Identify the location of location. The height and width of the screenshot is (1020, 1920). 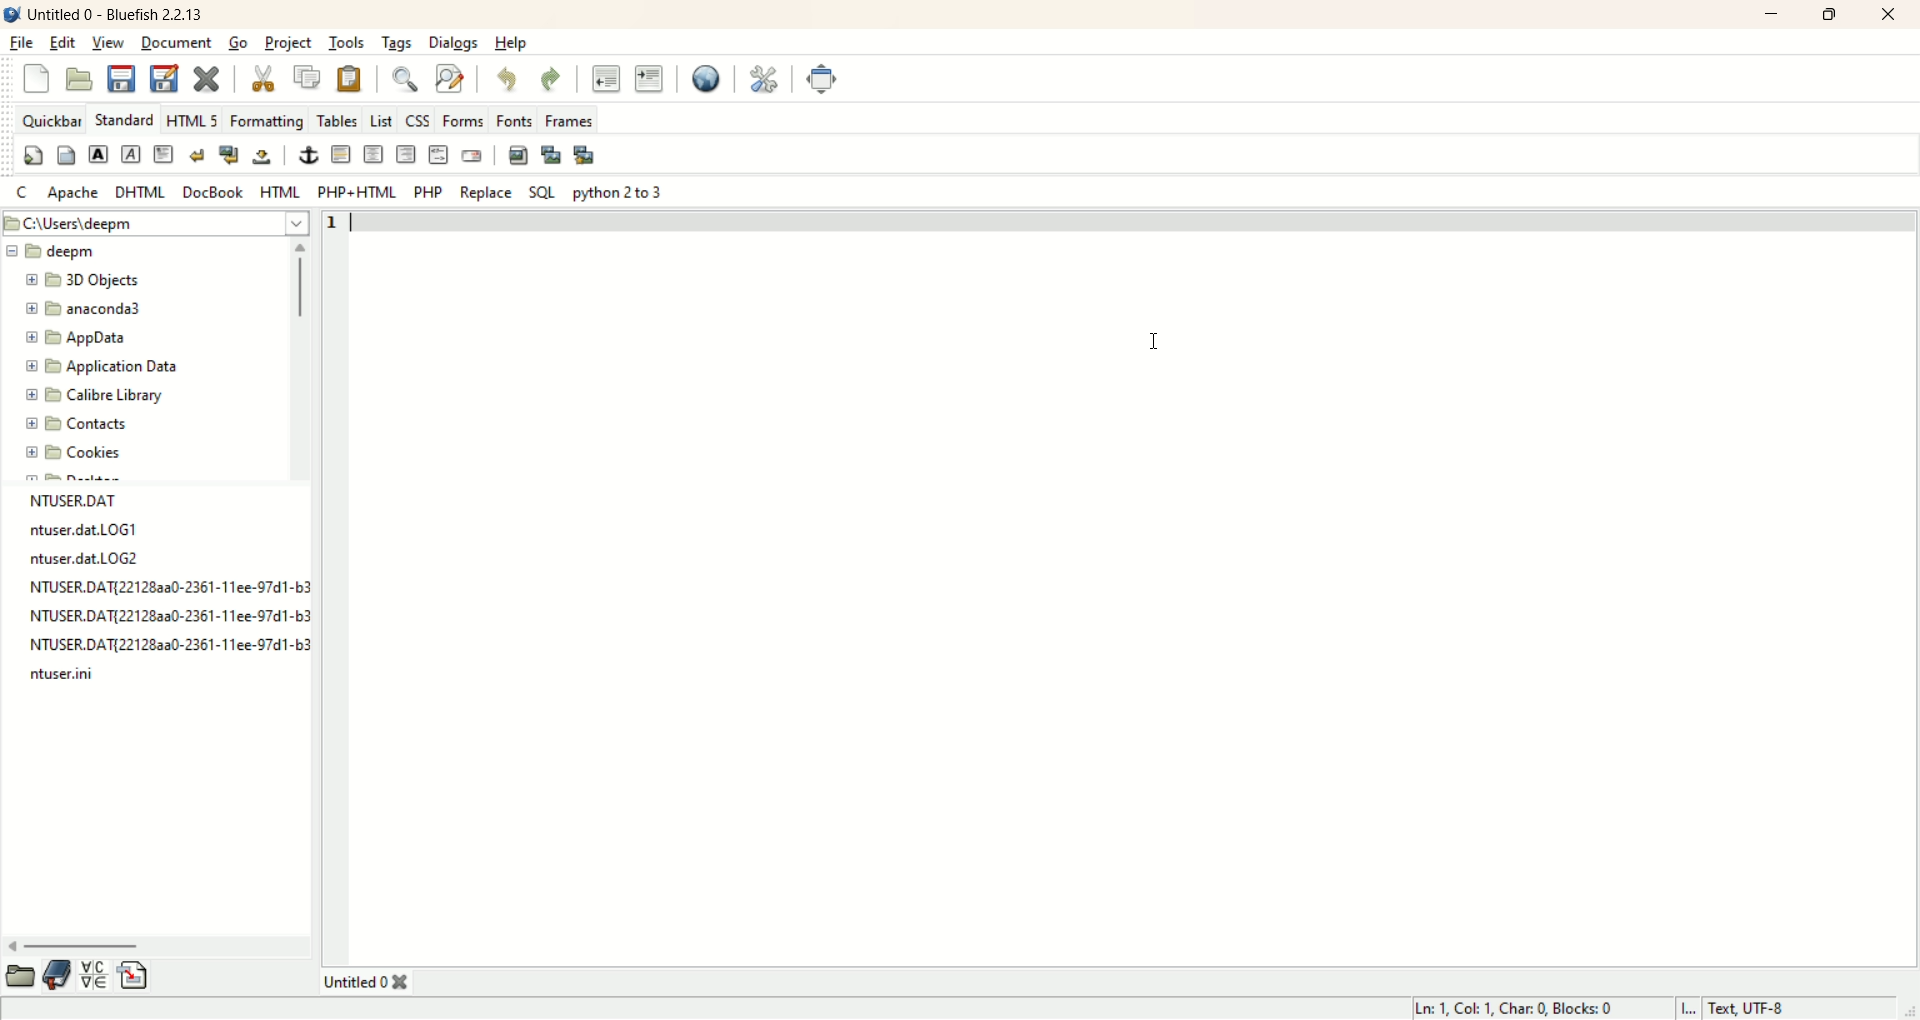
(155, 224).